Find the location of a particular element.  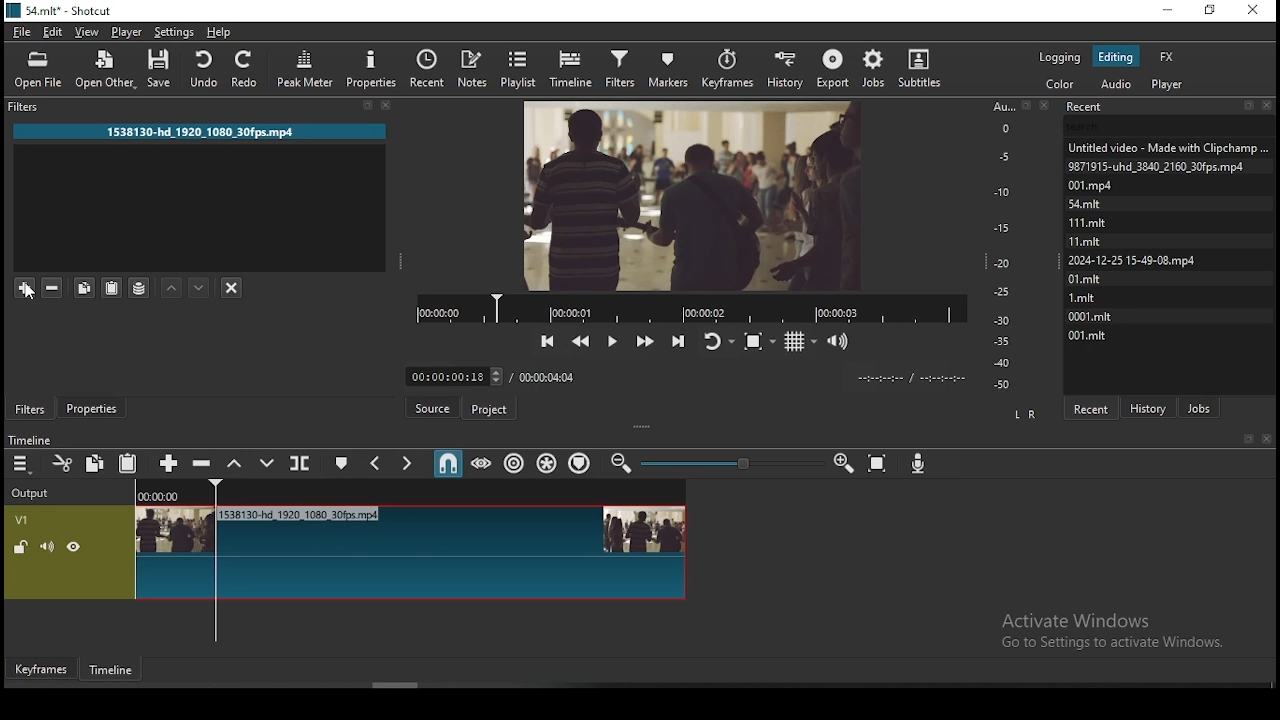

timeline is located at coordinates (115, 672).